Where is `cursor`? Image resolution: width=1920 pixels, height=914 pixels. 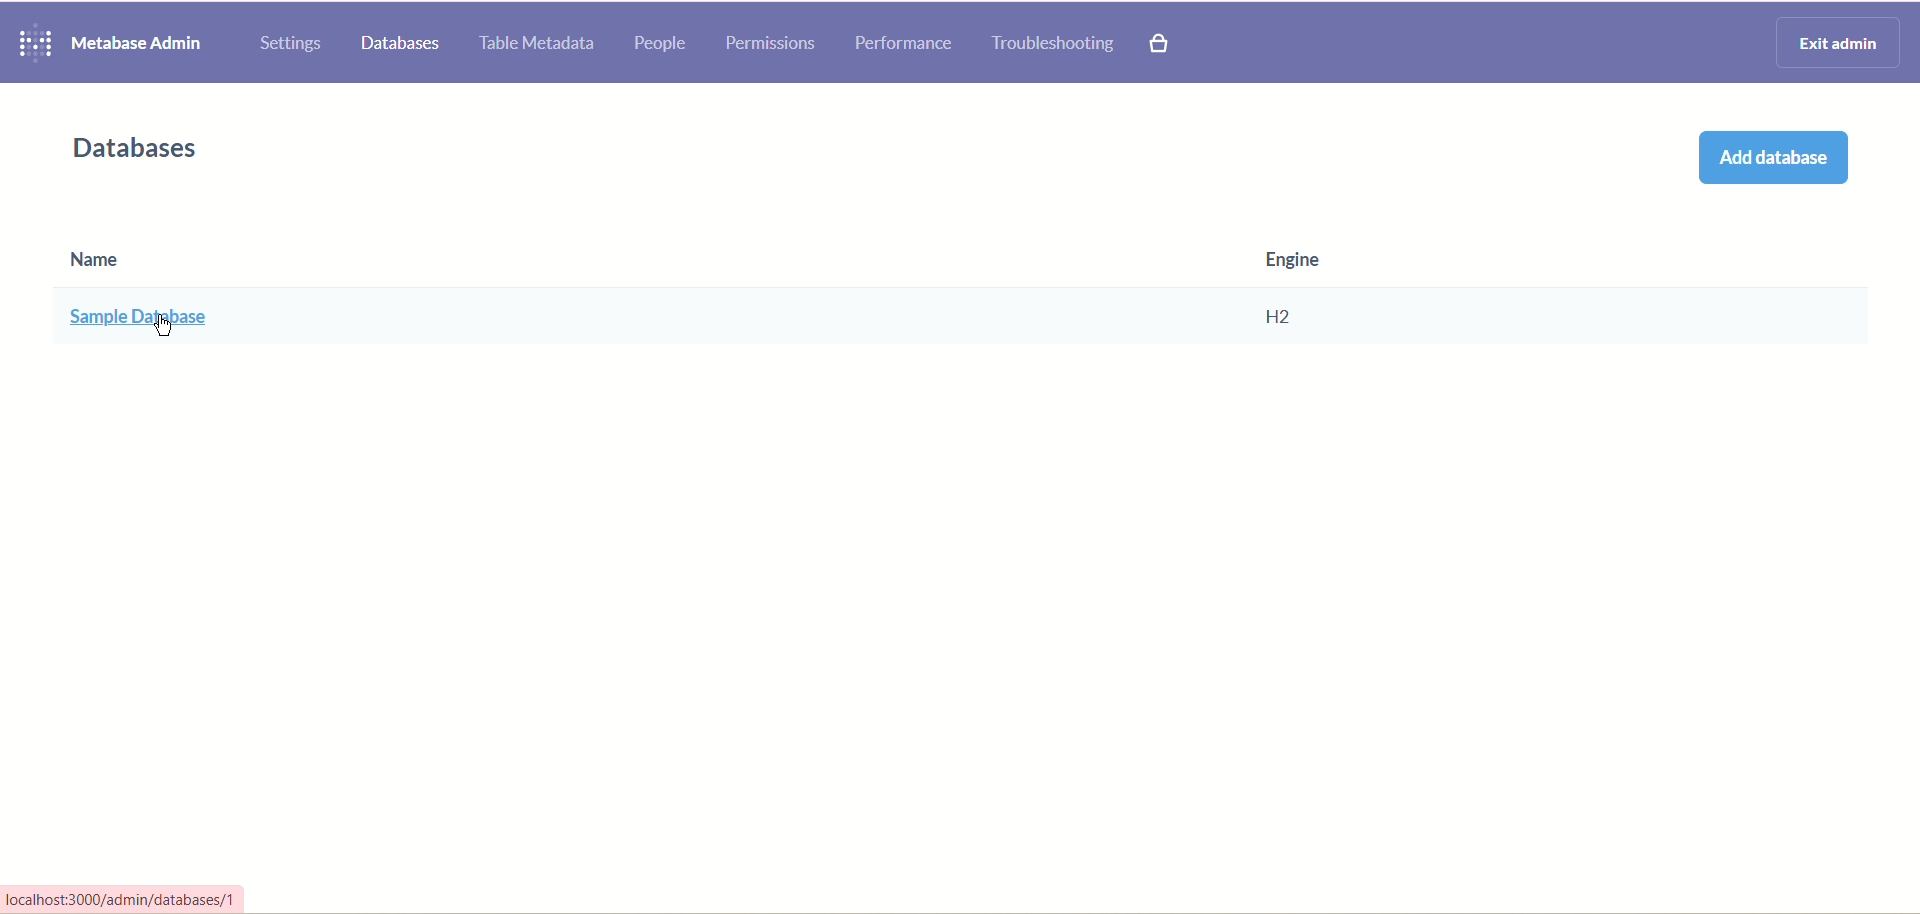 cursor is located at coordinates (159, 326).